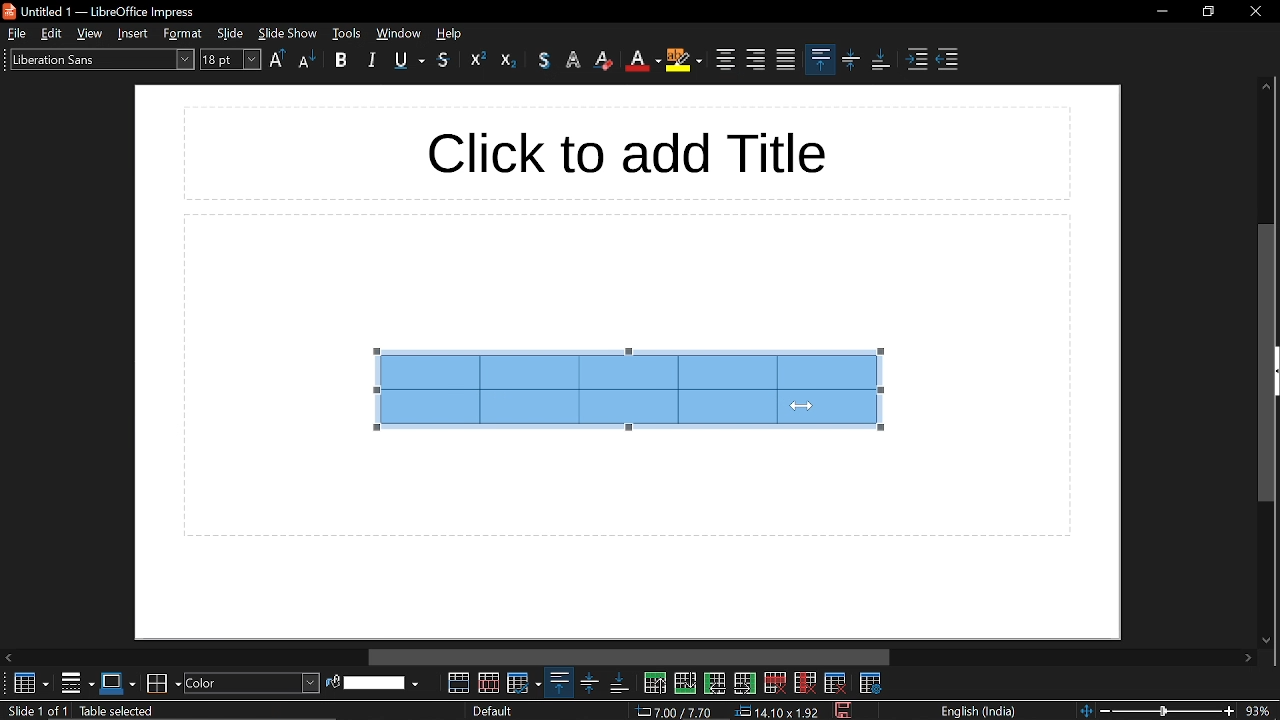 The image size is (1280, 720). Describe the element at coordinates (754, 59) in the screenshot. I see `align right` at that location.